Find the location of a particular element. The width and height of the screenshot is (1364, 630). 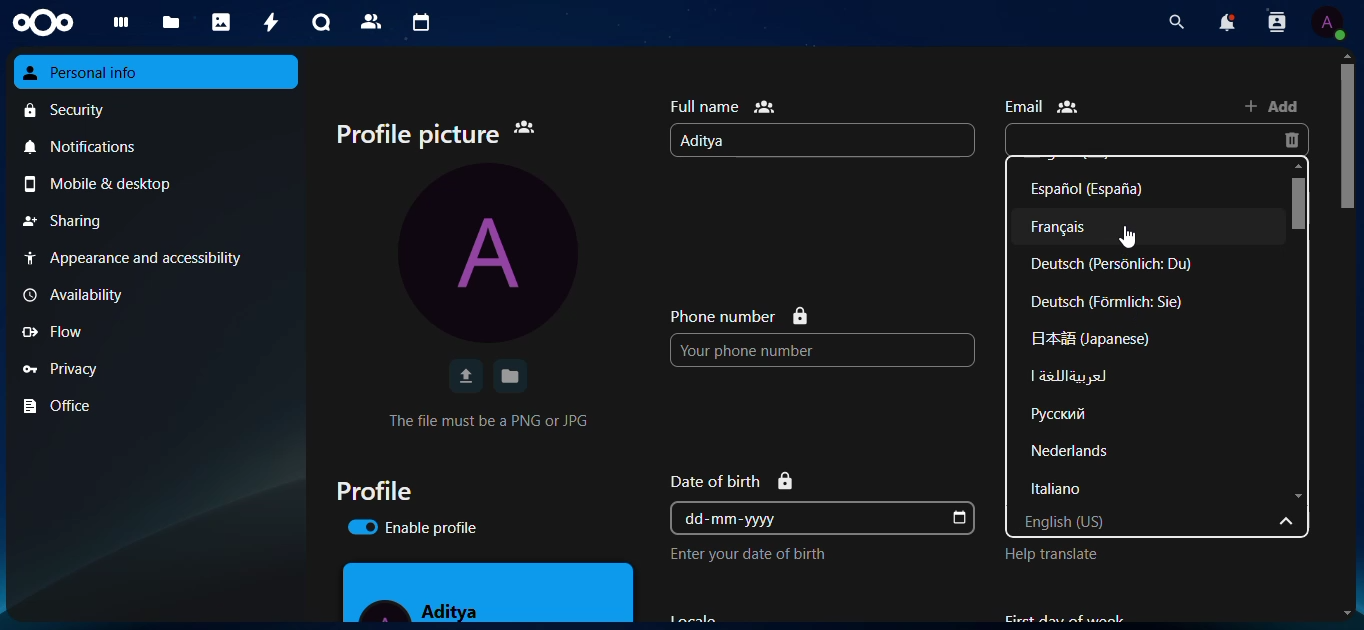

deutsch is located at coordinates (1110, 302).